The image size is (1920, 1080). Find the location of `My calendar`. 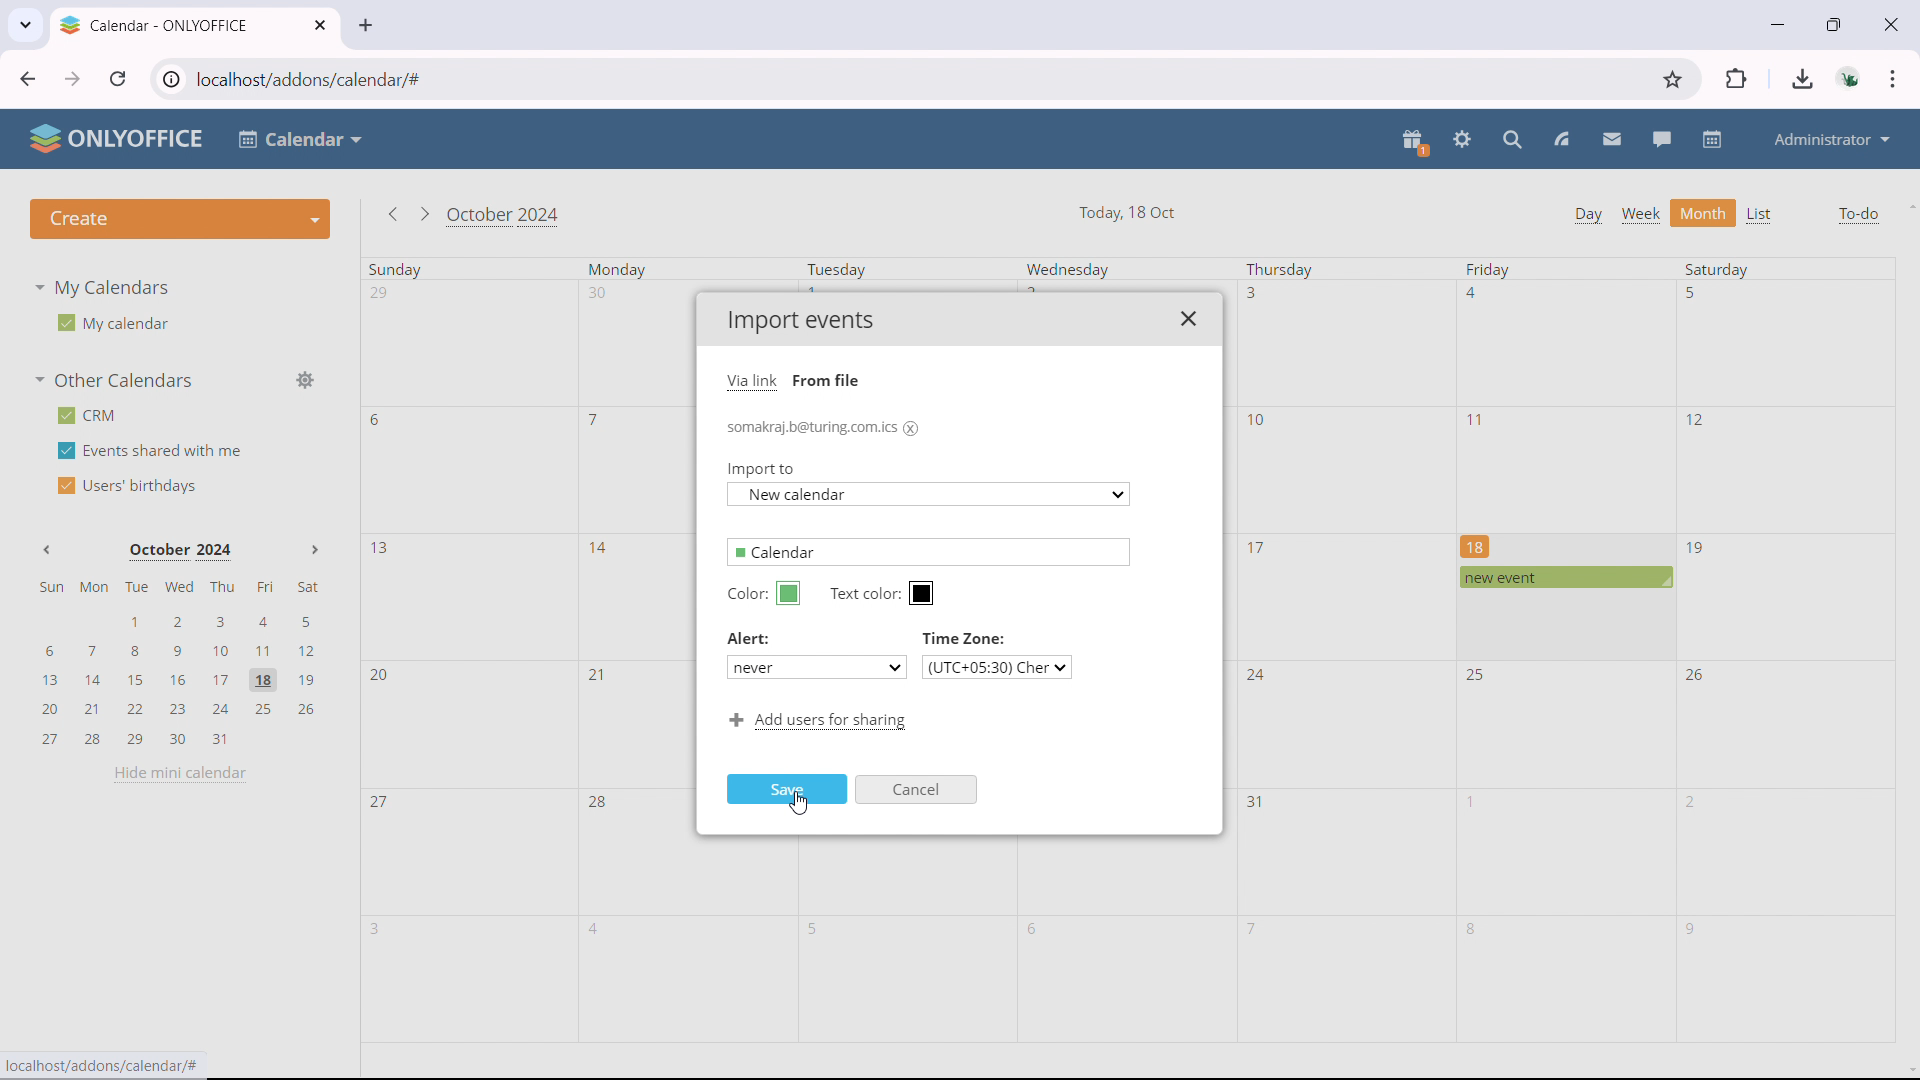

My calendar is located at coordinates (115, 325).